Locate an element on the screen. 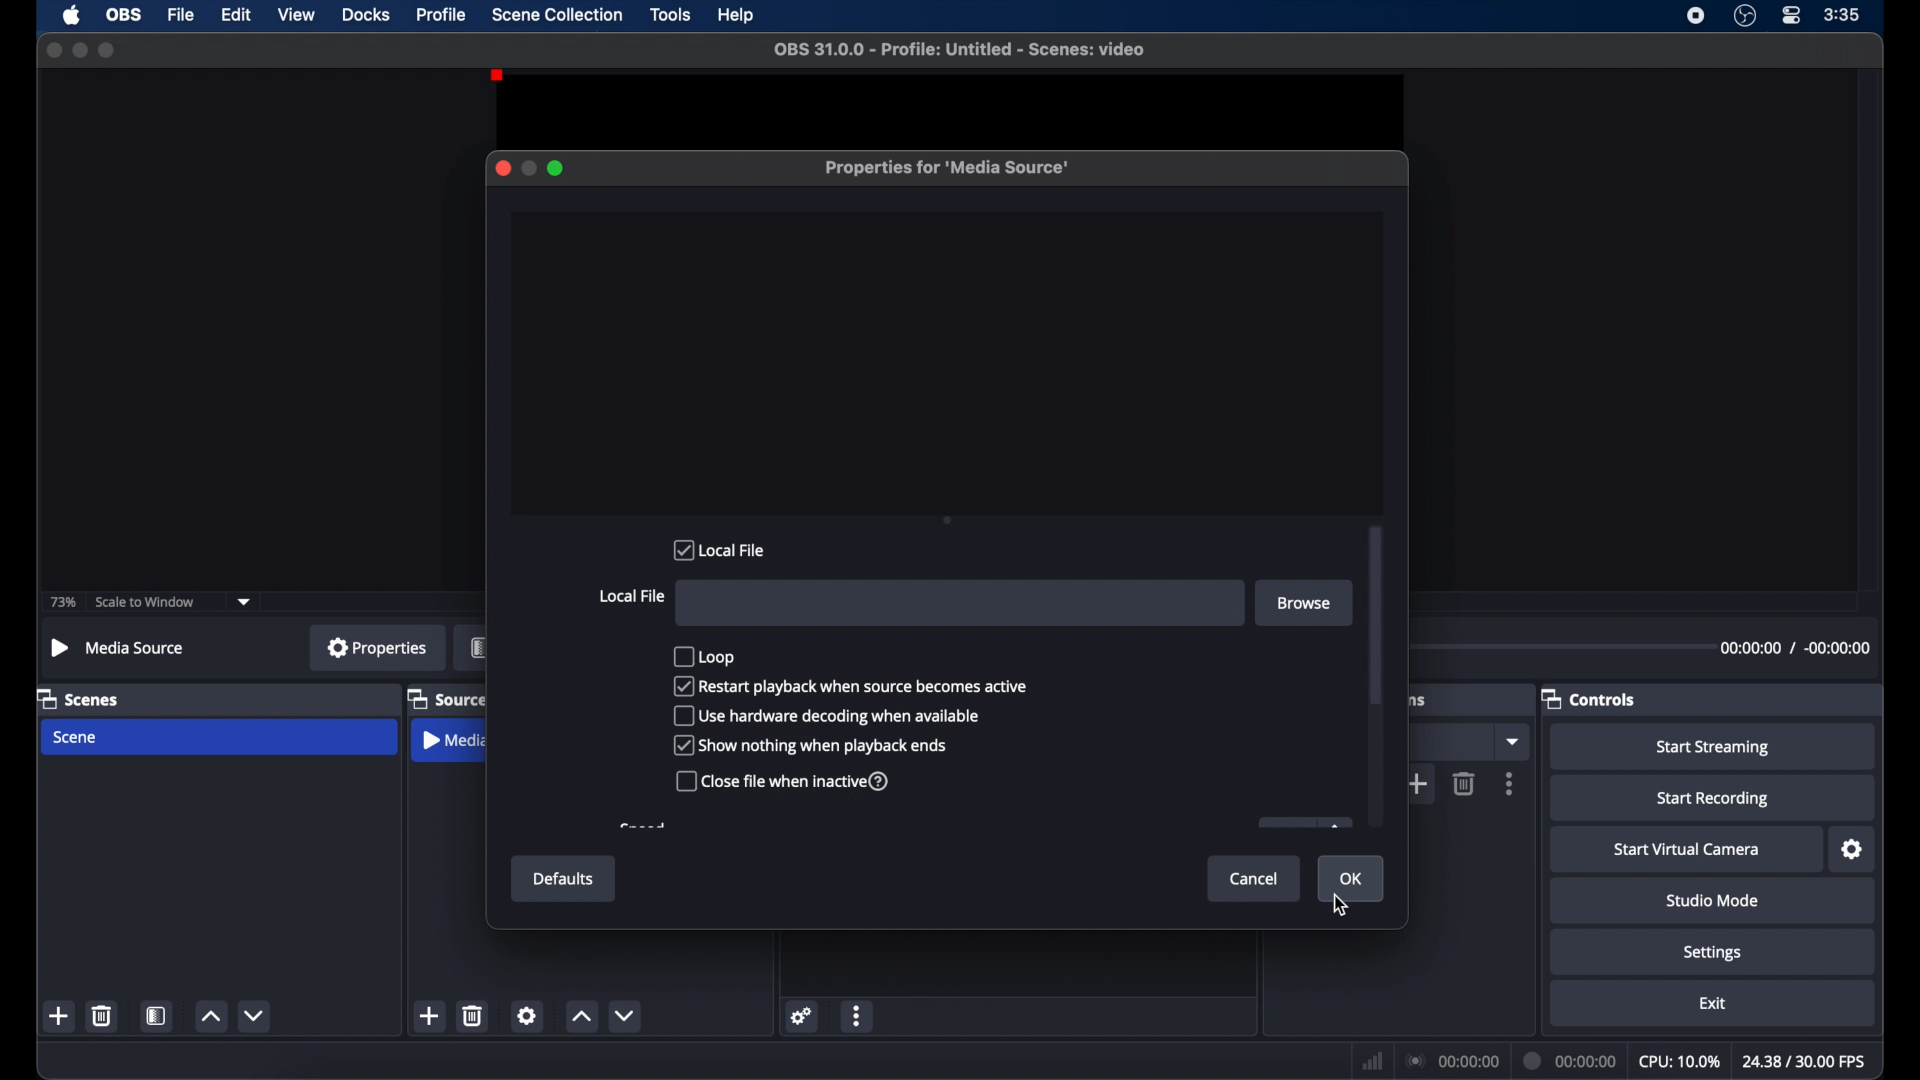  Scene is located at coordinates (77, 737).